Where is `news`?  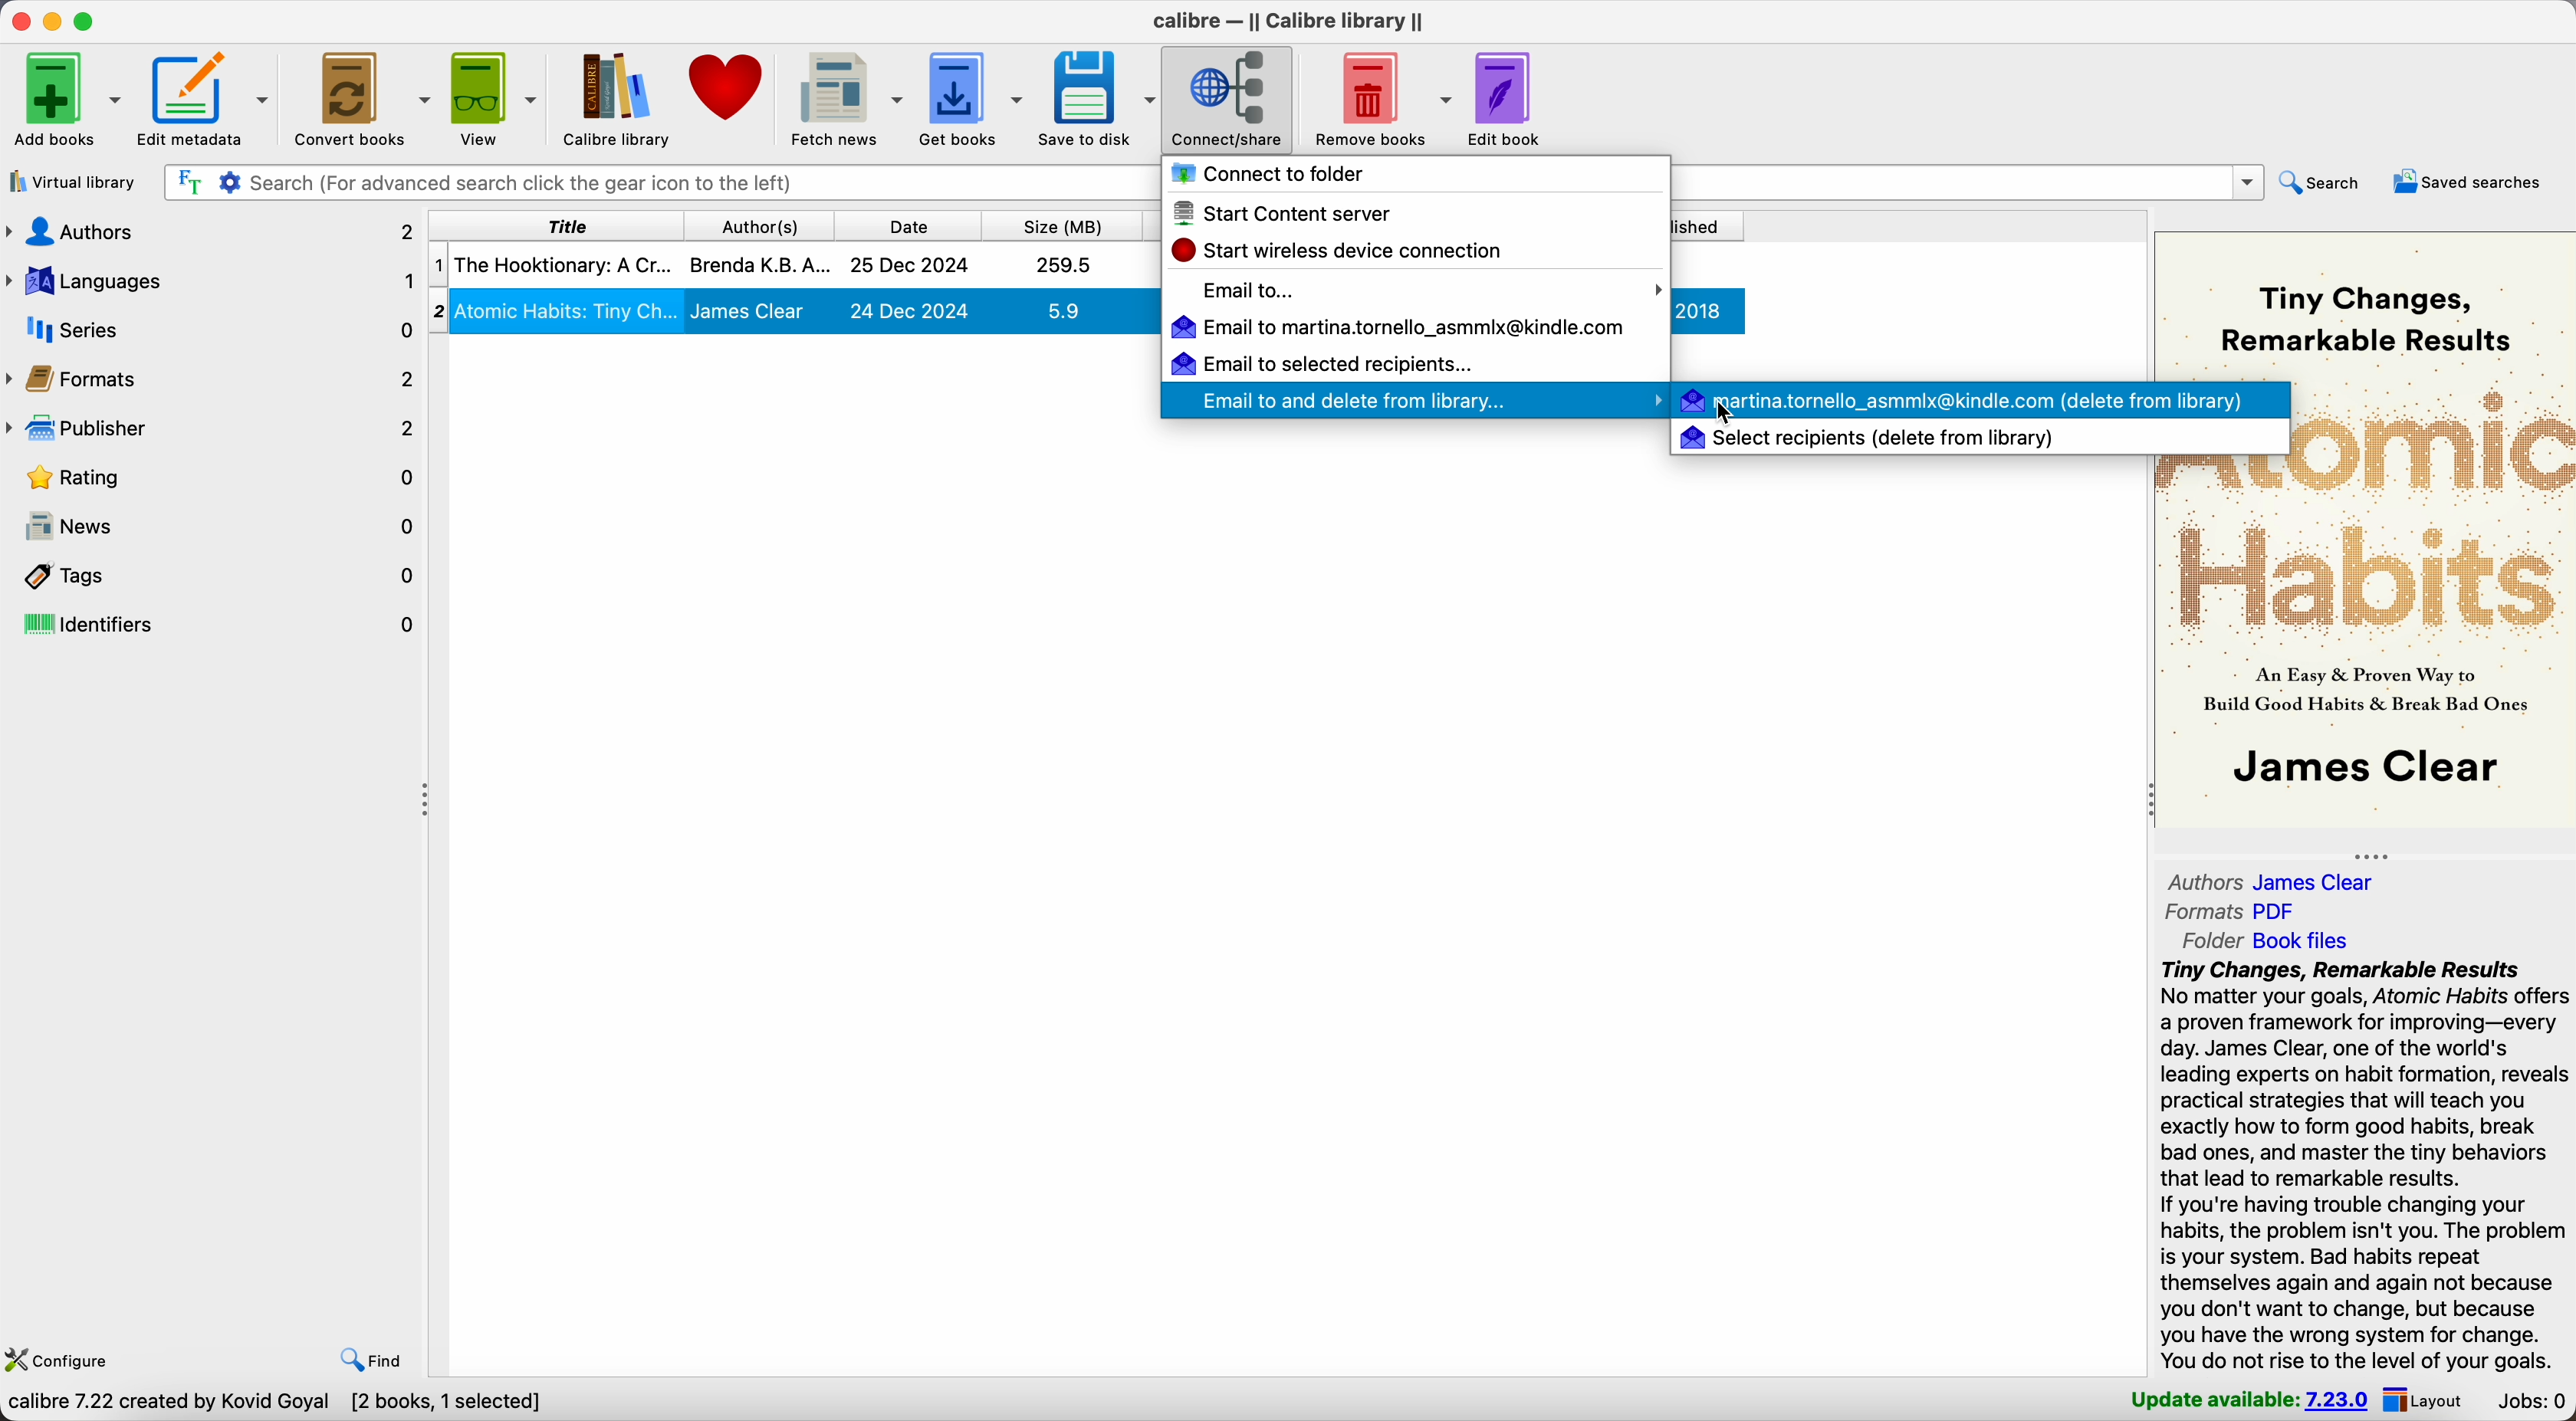 news is located at coordinates (214, 527).